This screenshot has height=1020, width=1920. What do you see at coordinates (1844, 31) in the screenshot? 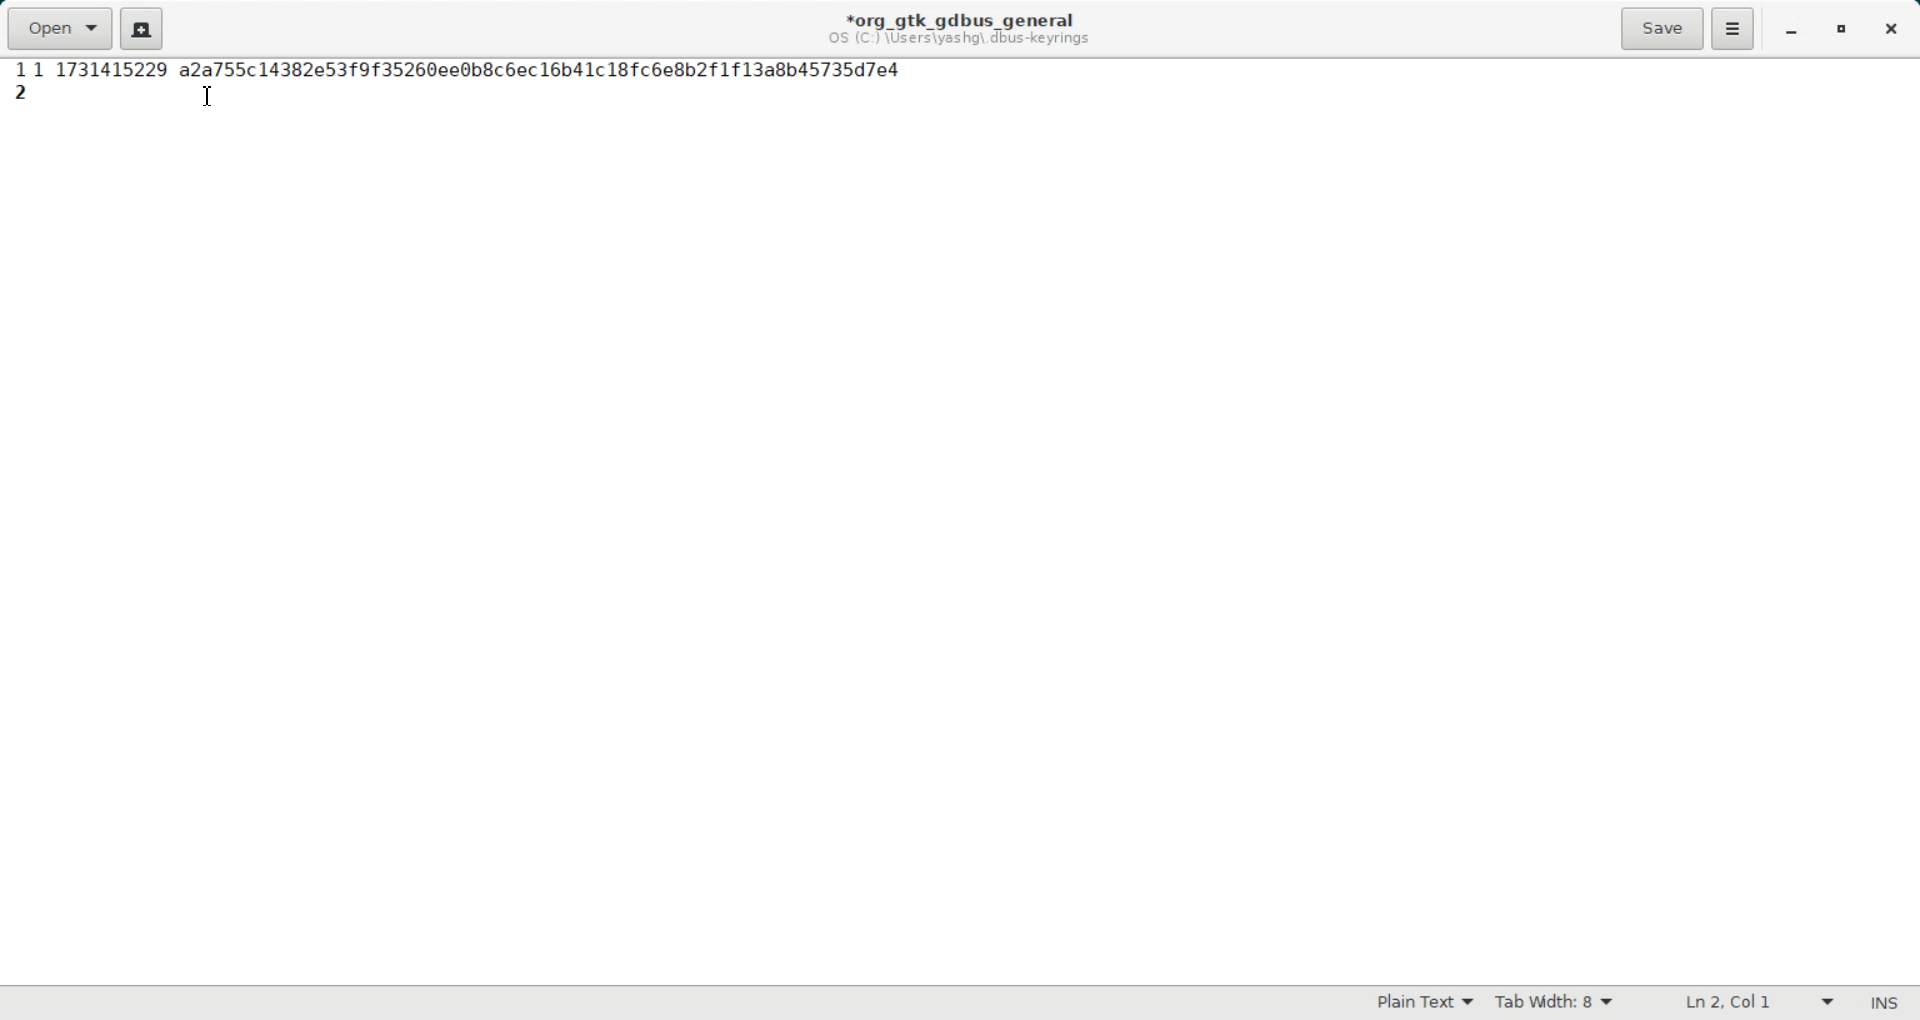
I see `Maximize` at bounding box center [1844, 31].